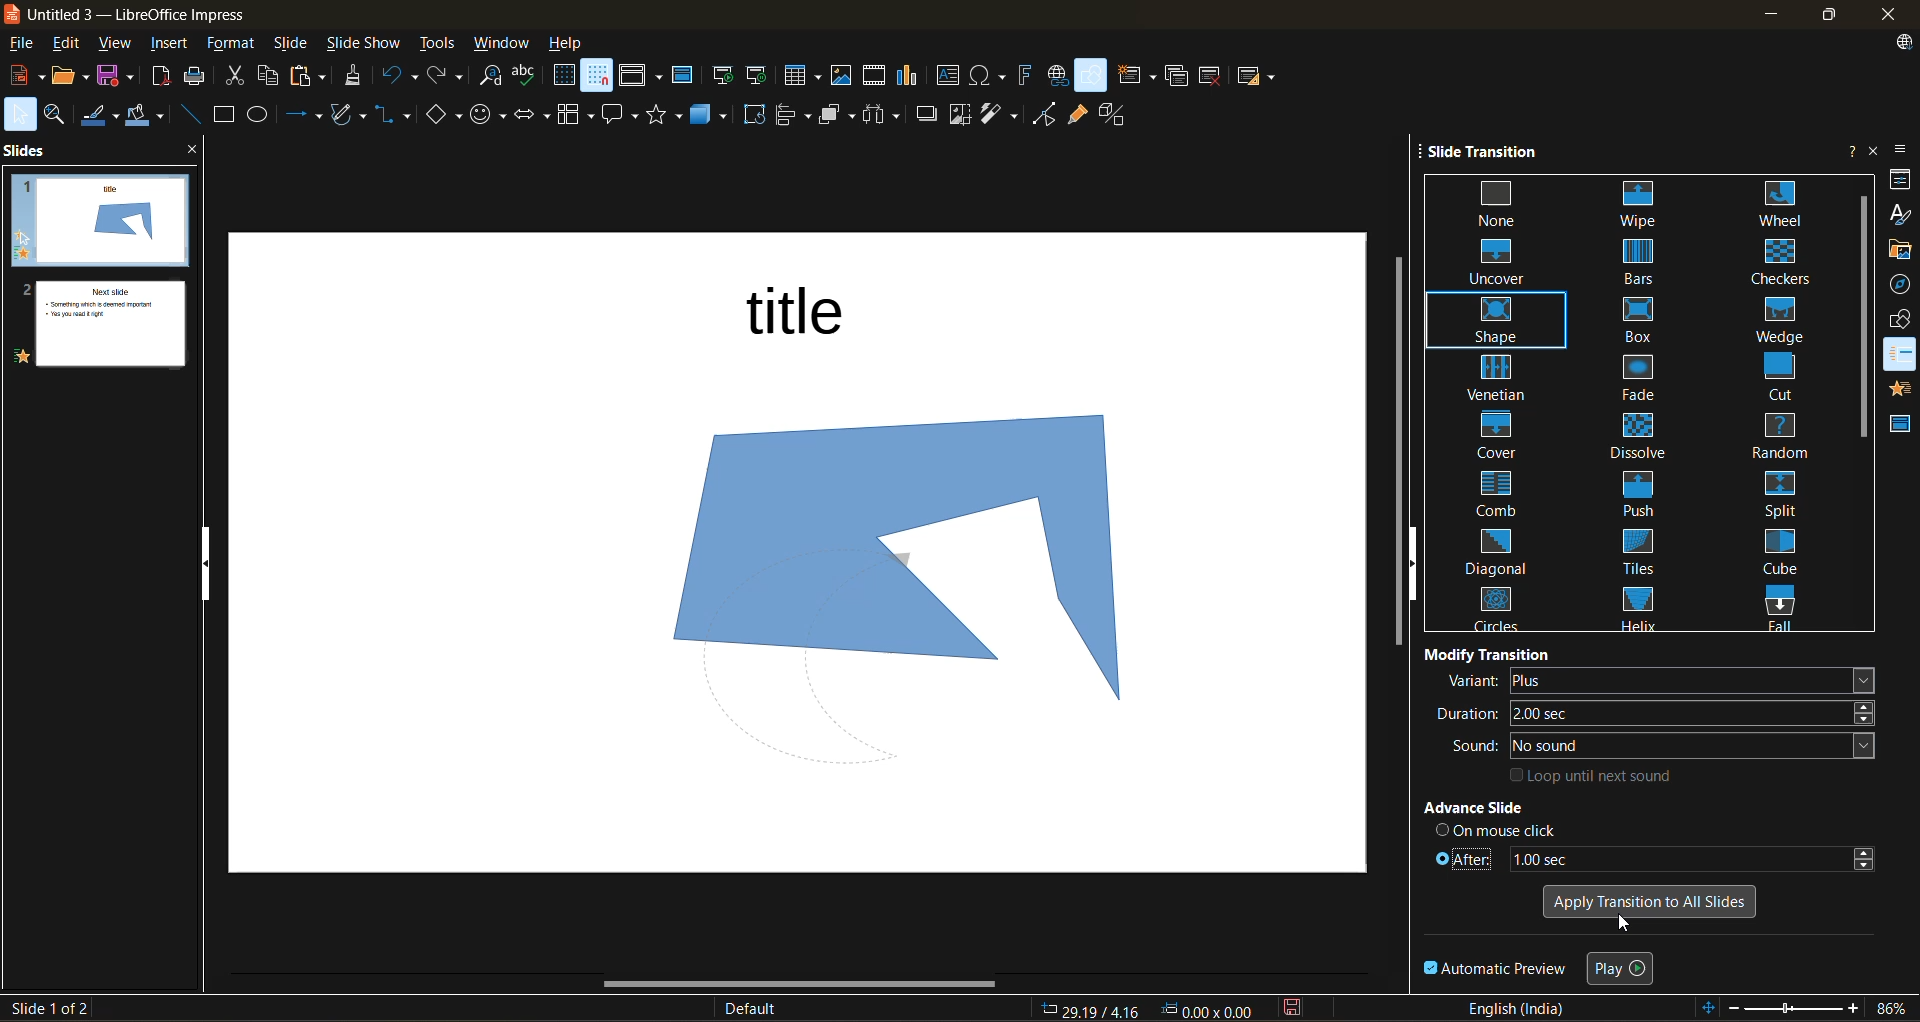  What do you see at coordinates (953, 77) in the screenshot?
I see `insert text box` at bounding box center [953, 77].